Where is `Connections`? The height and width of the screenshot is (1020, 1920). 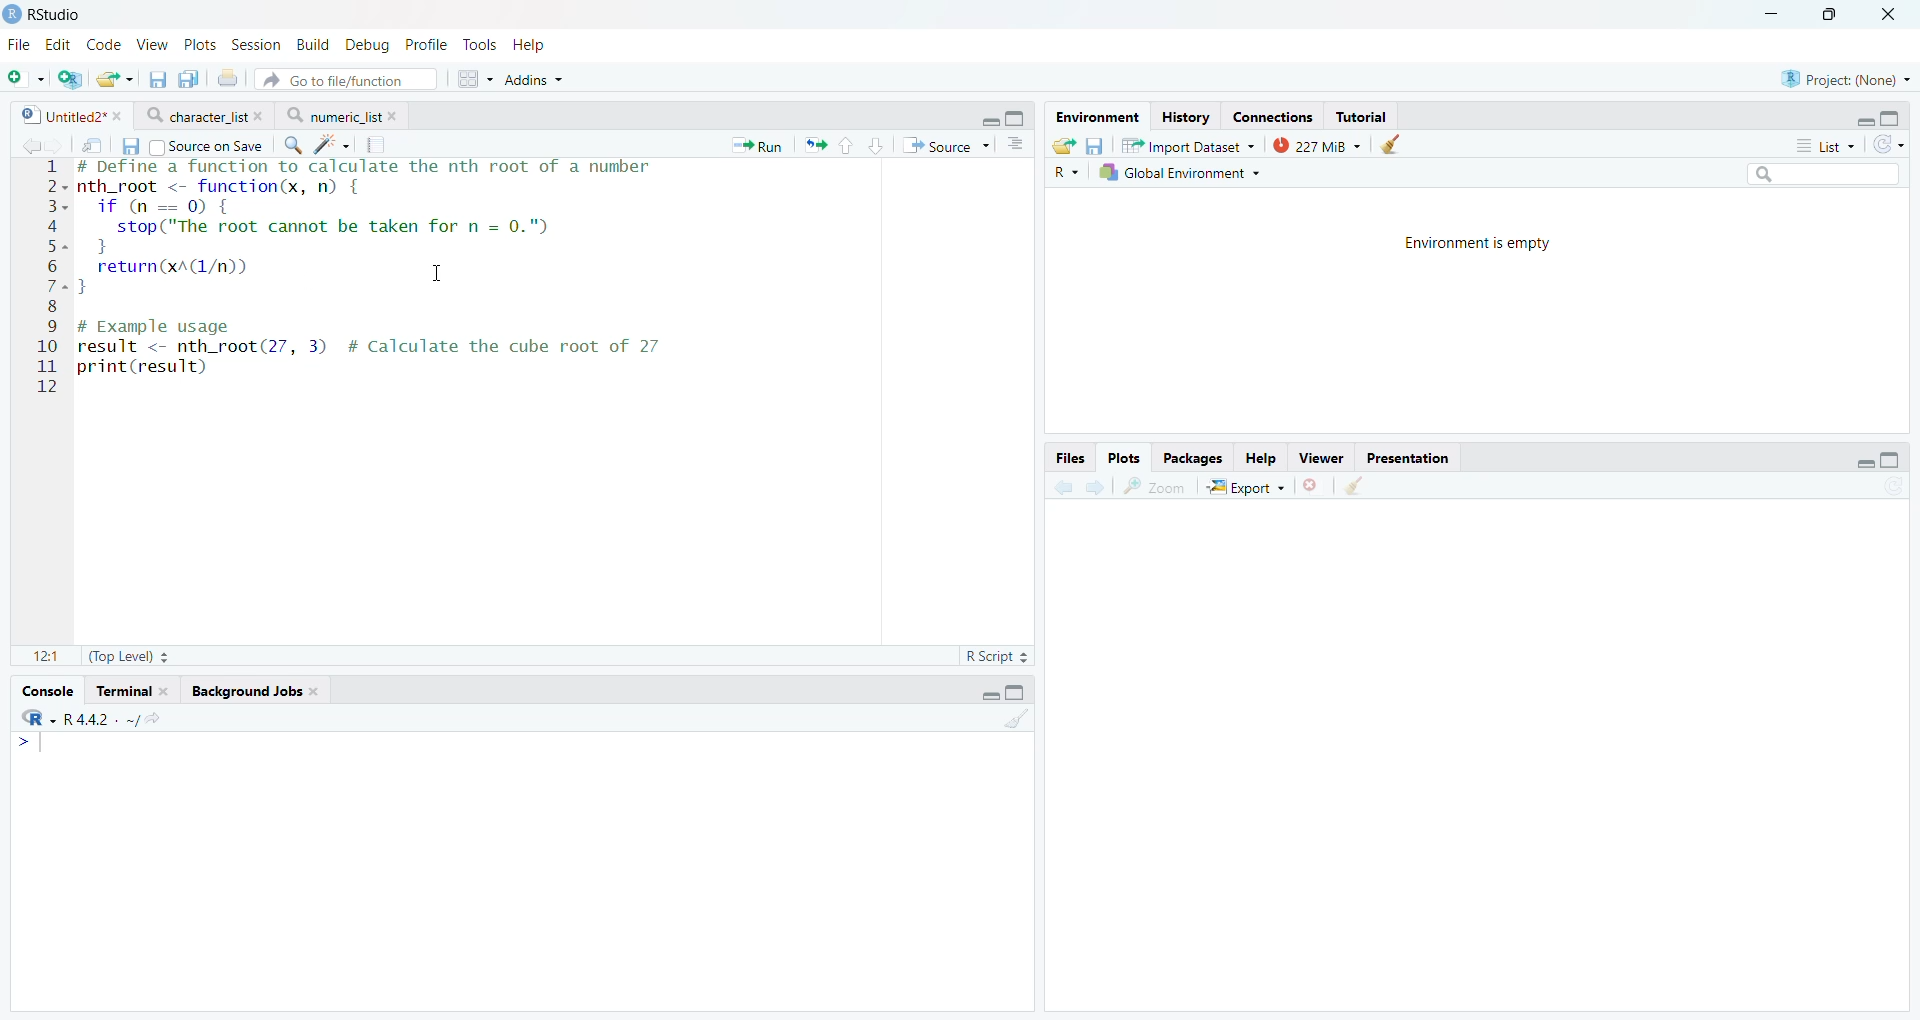
Connections is located at coordinates (1275, 116).